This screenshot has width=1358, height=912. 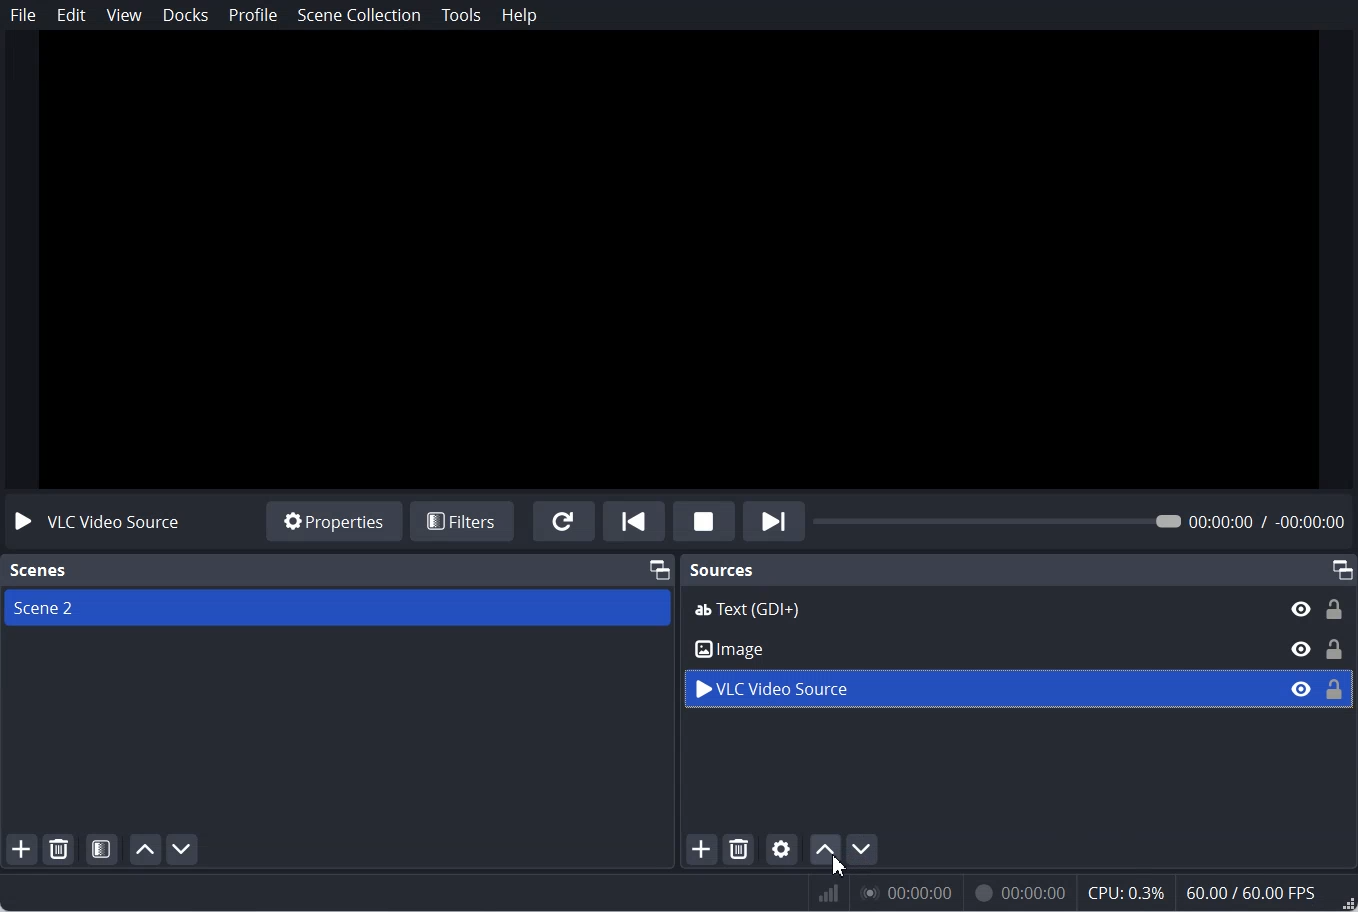 I want to click on Cursor, so click(x=840, y=866).